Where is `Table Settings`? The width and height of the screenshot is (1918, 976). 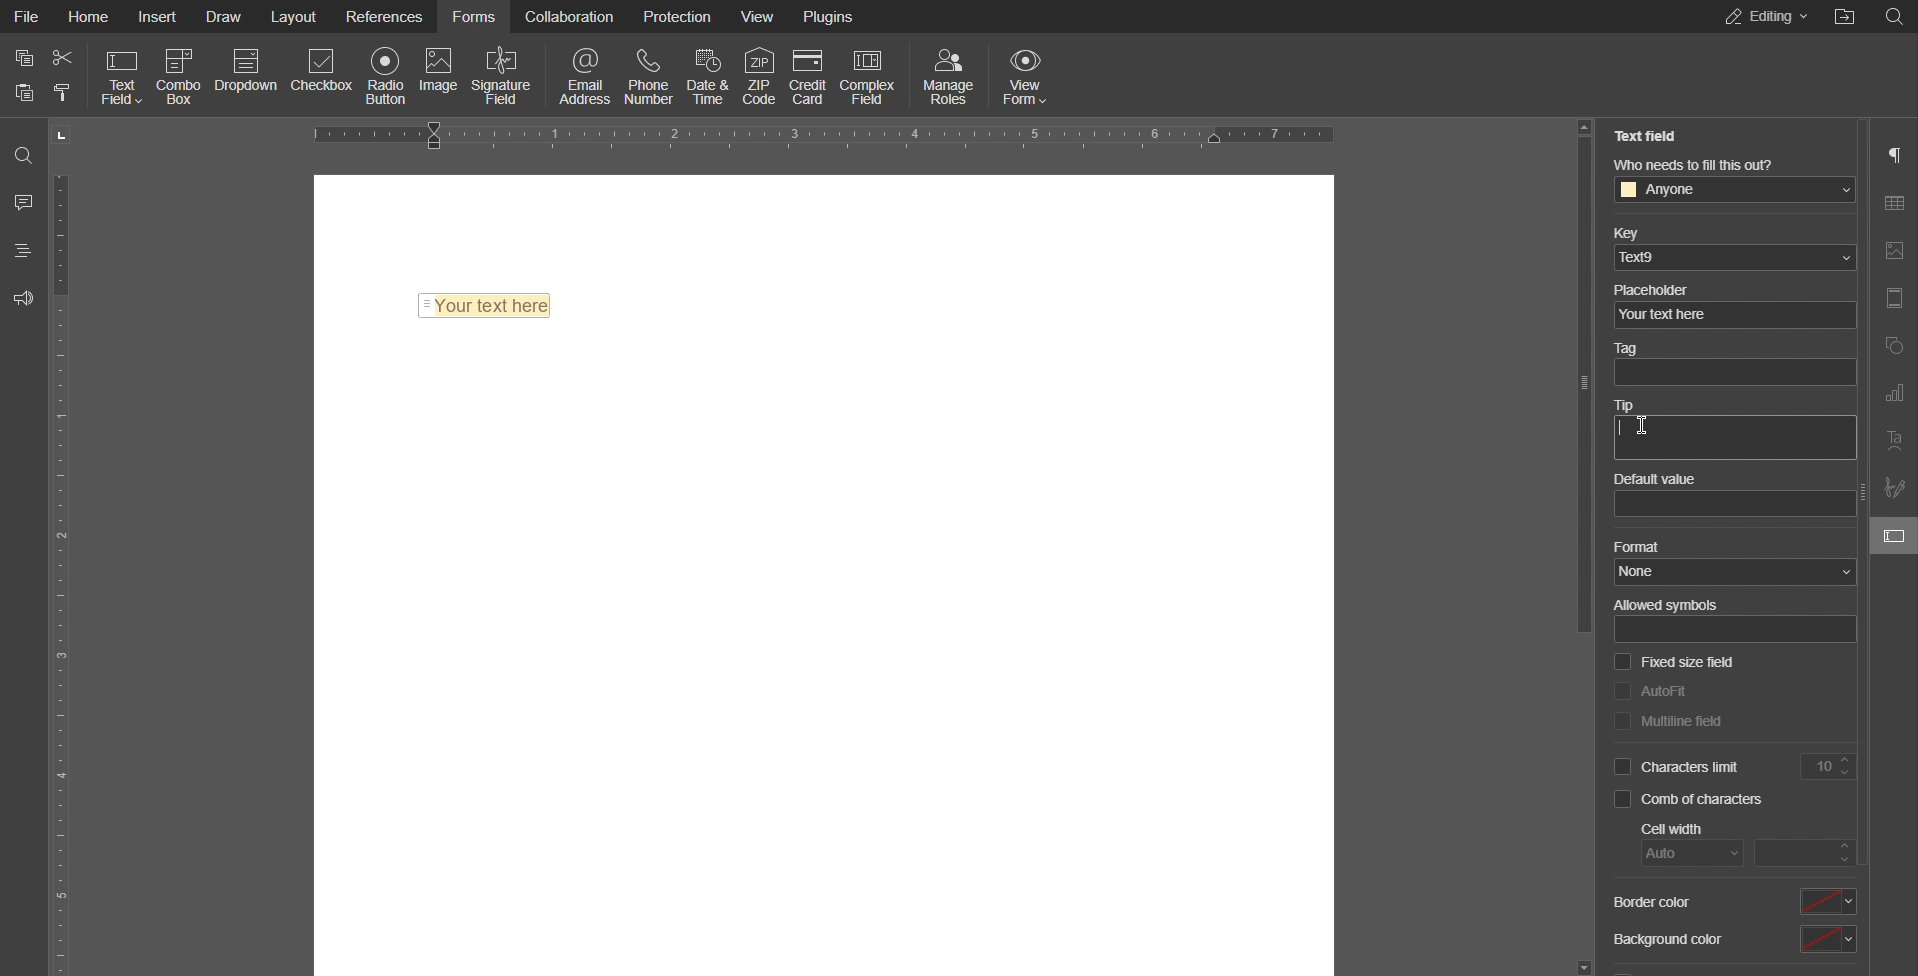
Table Settings is located at coordinates (1892, 201).